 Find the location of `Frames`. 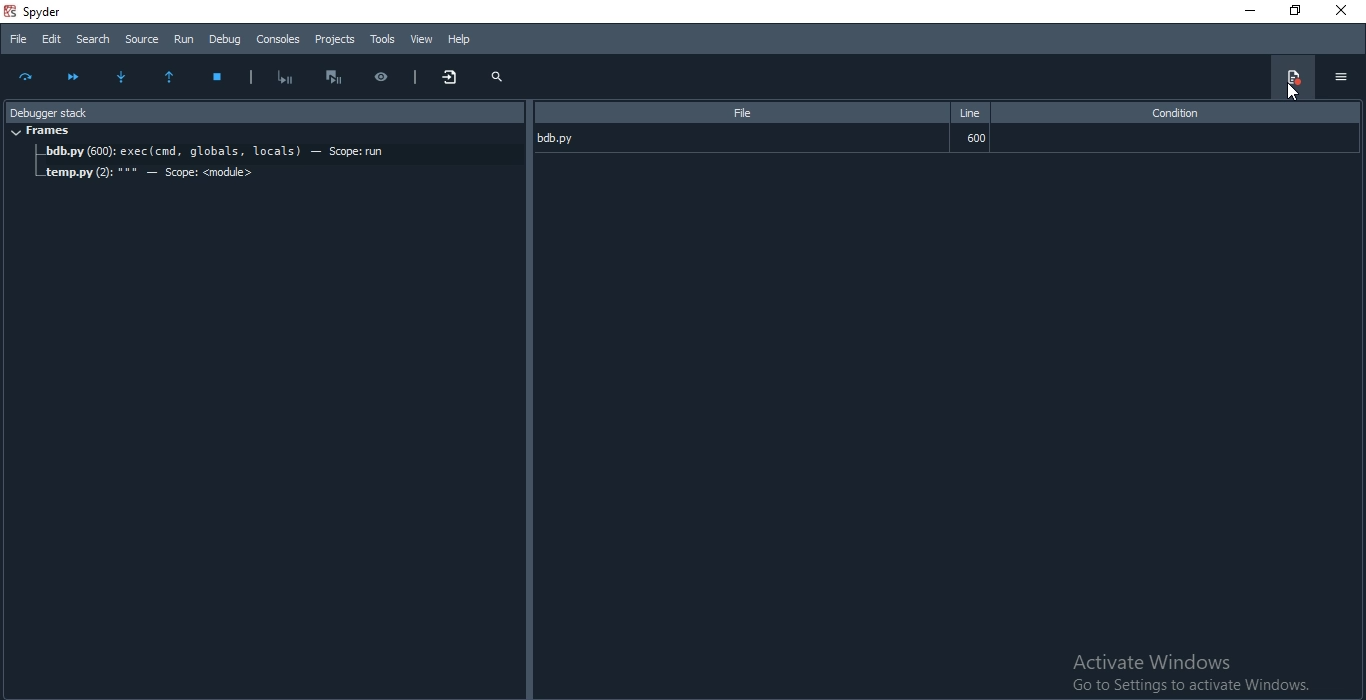

Frames is located at coordinates (43, 132).